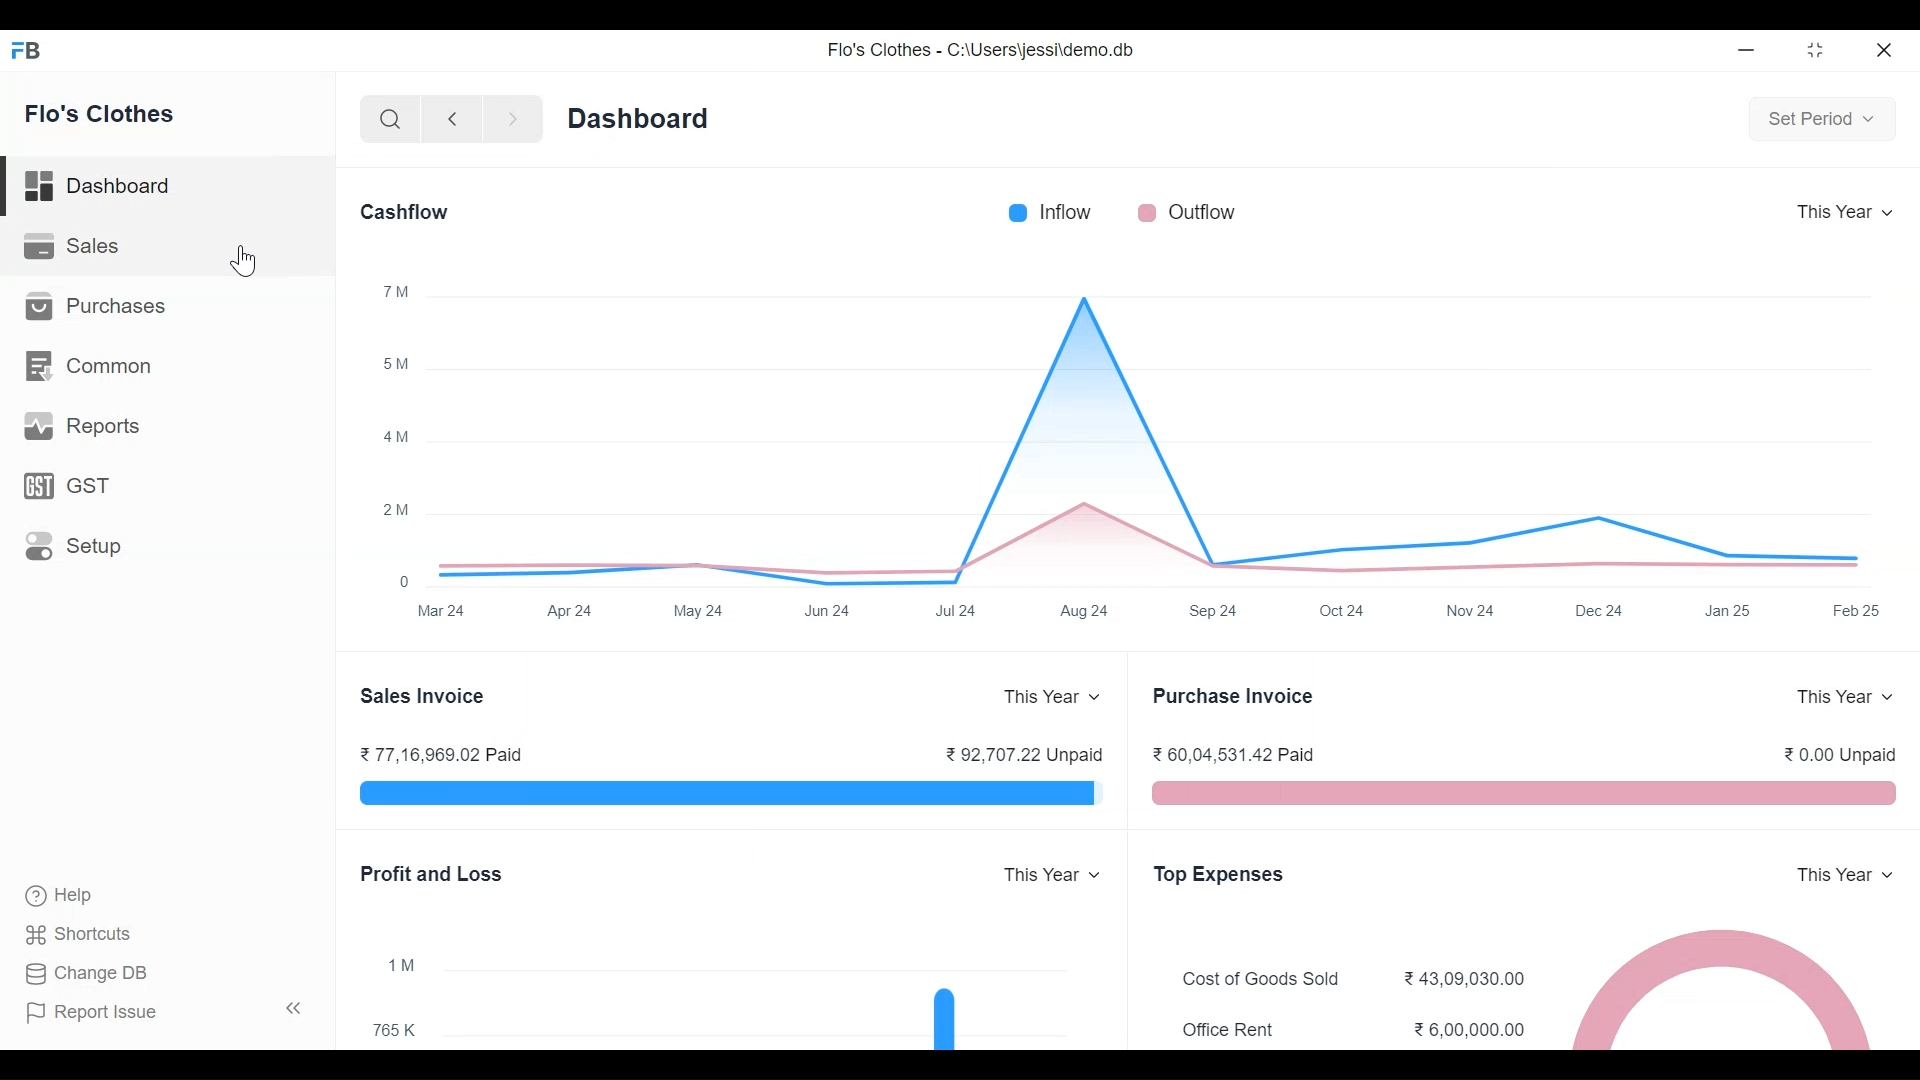 This screenshot has height=1080, width=1920. Describe the element at coordinates (243, 258) in the screenshot. I see `Cursor` at that location.